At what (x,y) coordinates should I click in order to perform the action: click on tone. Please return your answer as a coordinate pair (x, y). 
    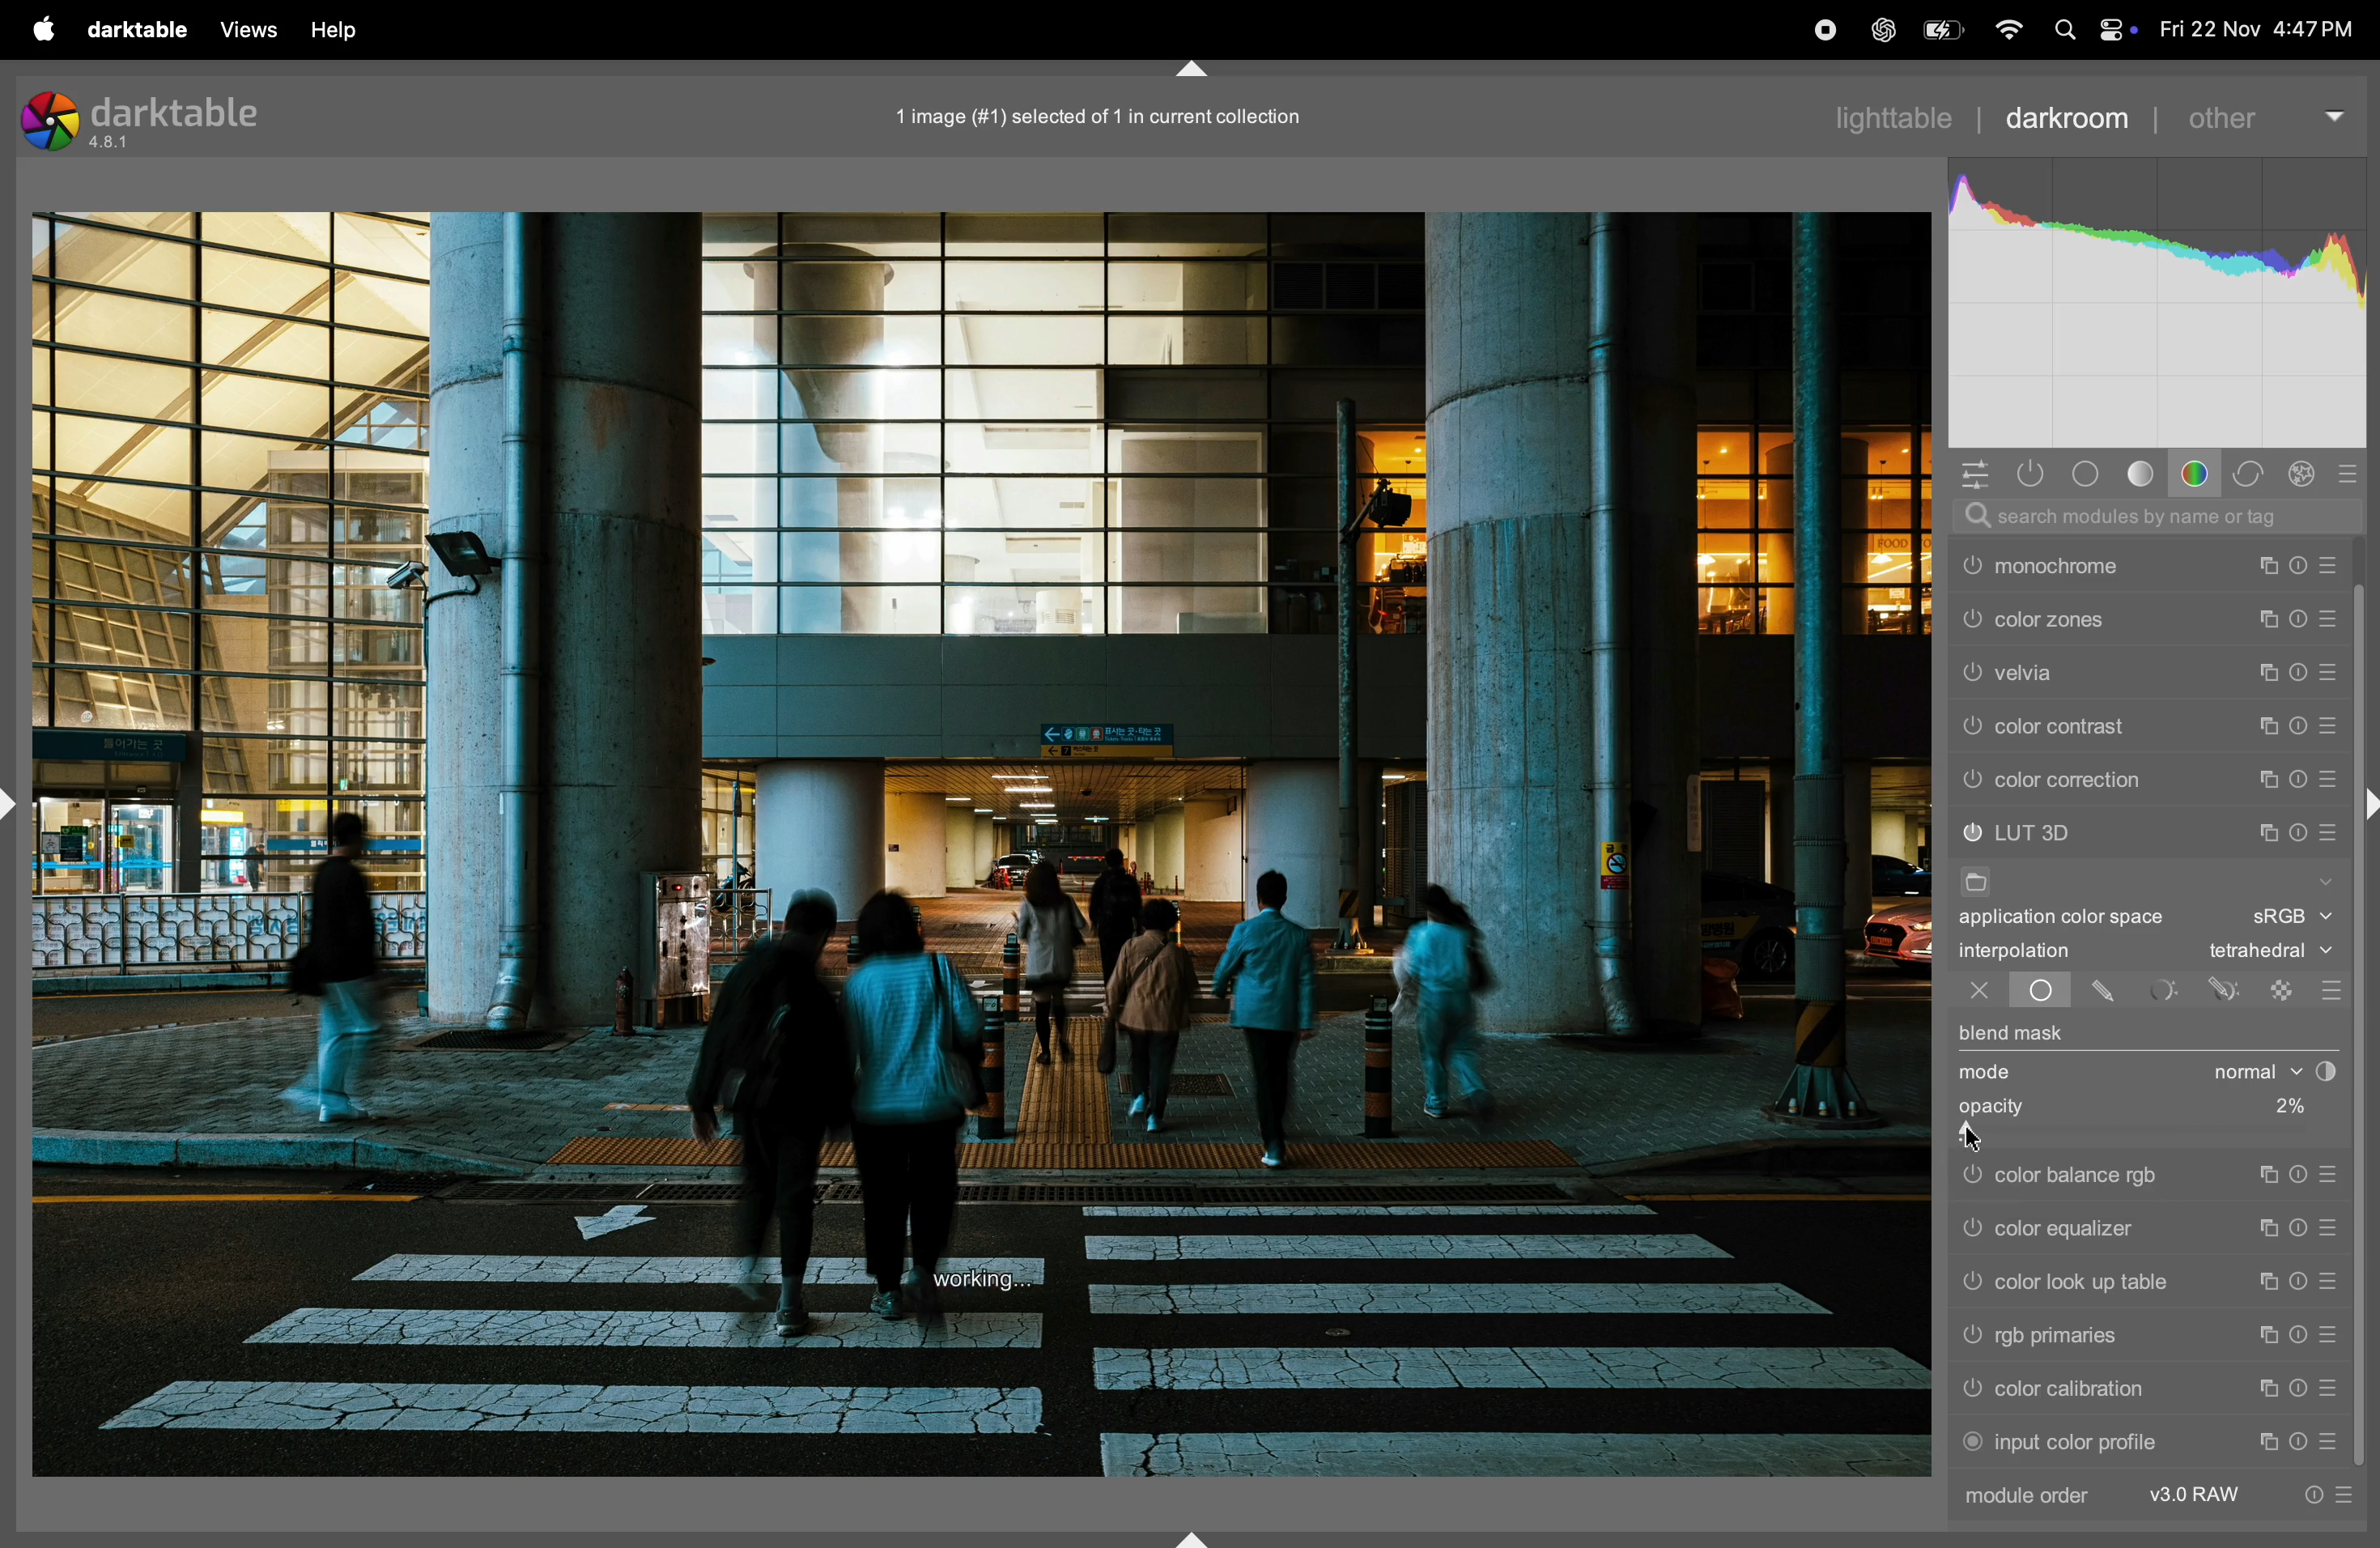
    Looking at the image, I should click on (2141, 475).